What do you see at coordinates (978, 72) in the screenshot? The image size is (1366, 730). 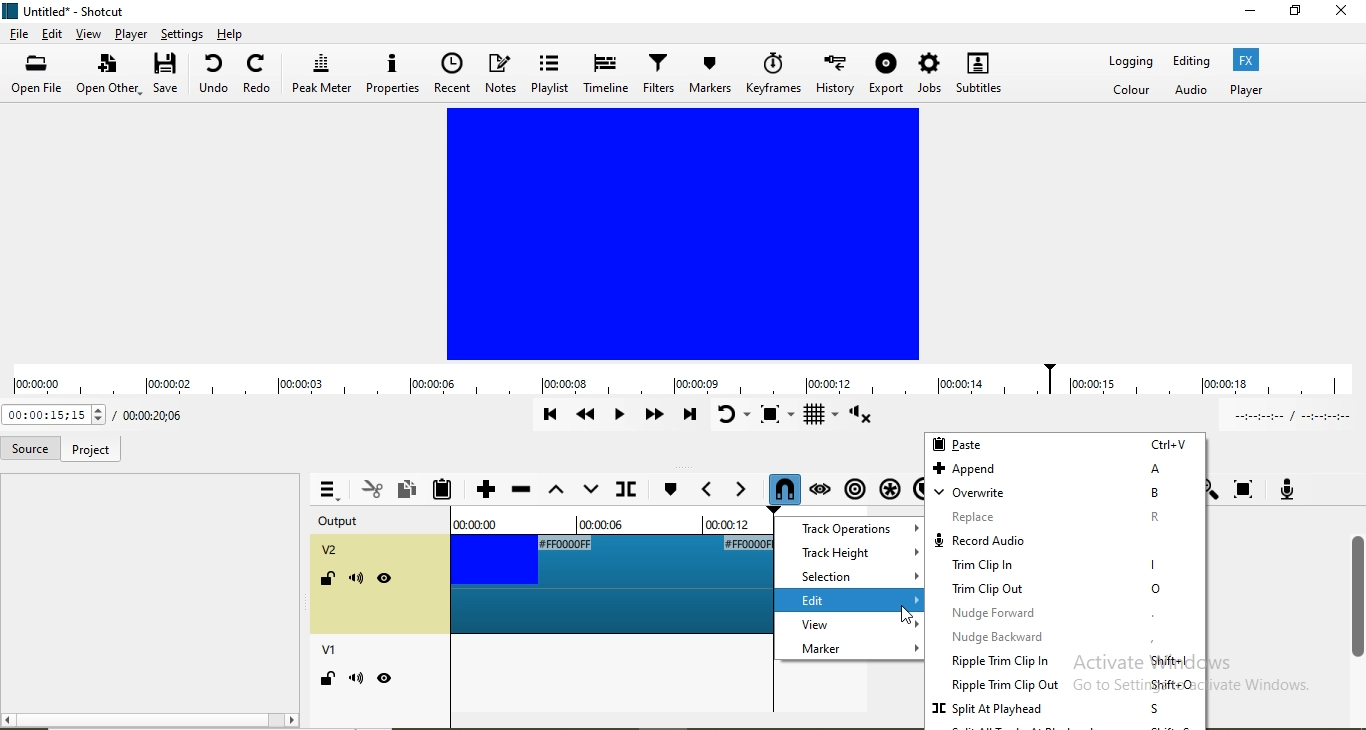 I see `subtitles` at bounding box center [978, 72].